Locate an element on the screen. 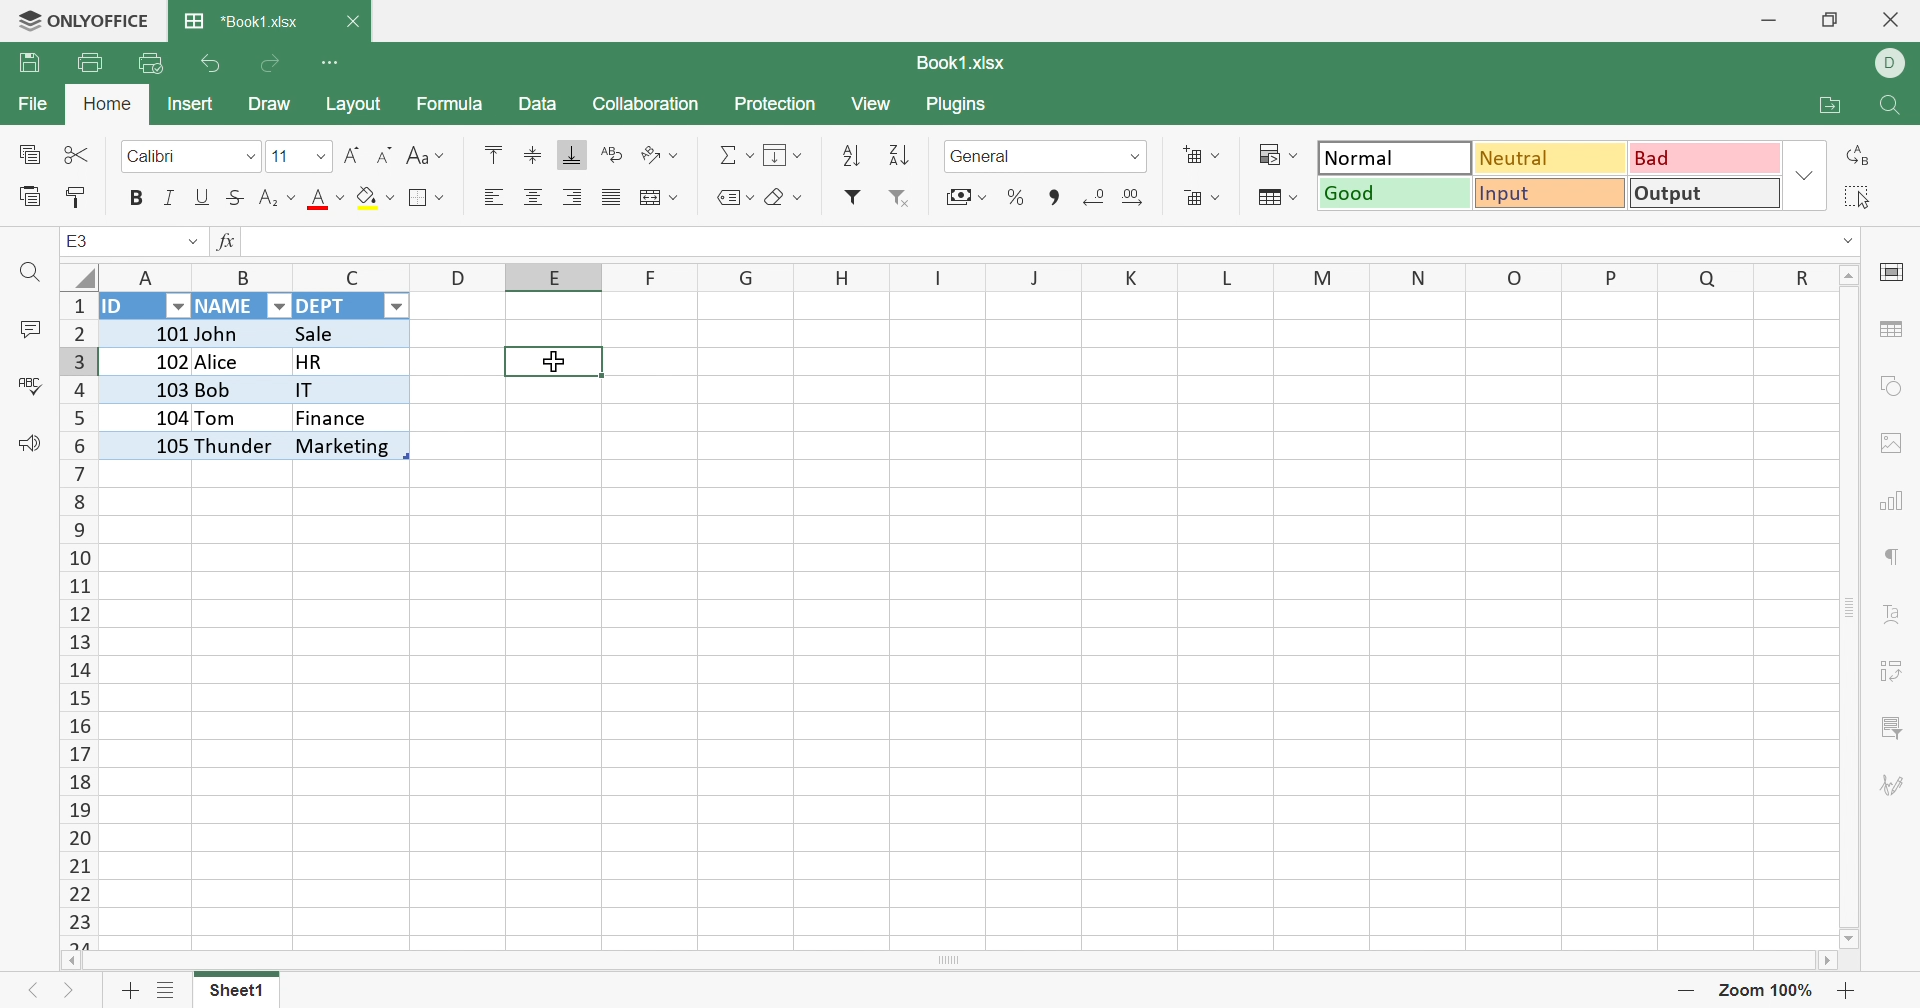 The height and width of the screenshot is (1008, 1920). Bob is located at coordinates (238, 392).